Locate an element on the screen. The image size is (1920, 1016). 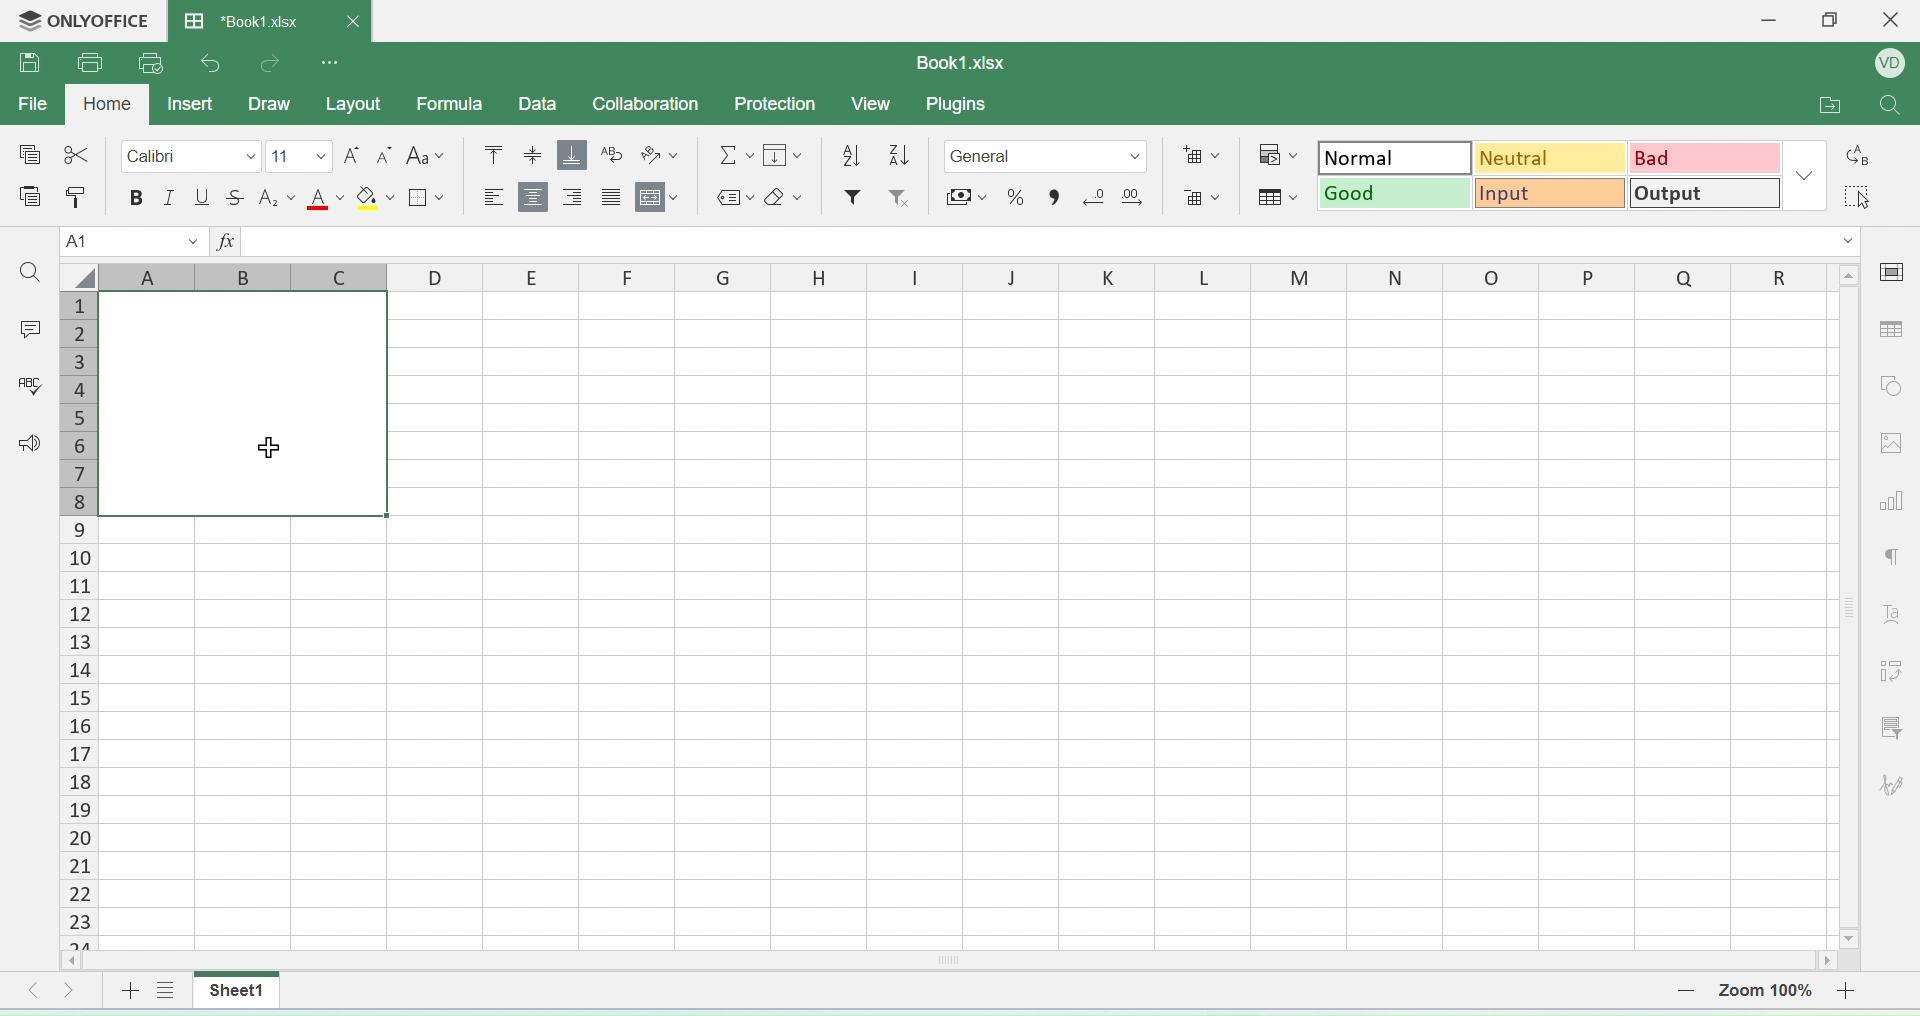
formula bar is located at coordinates (1038, 241).